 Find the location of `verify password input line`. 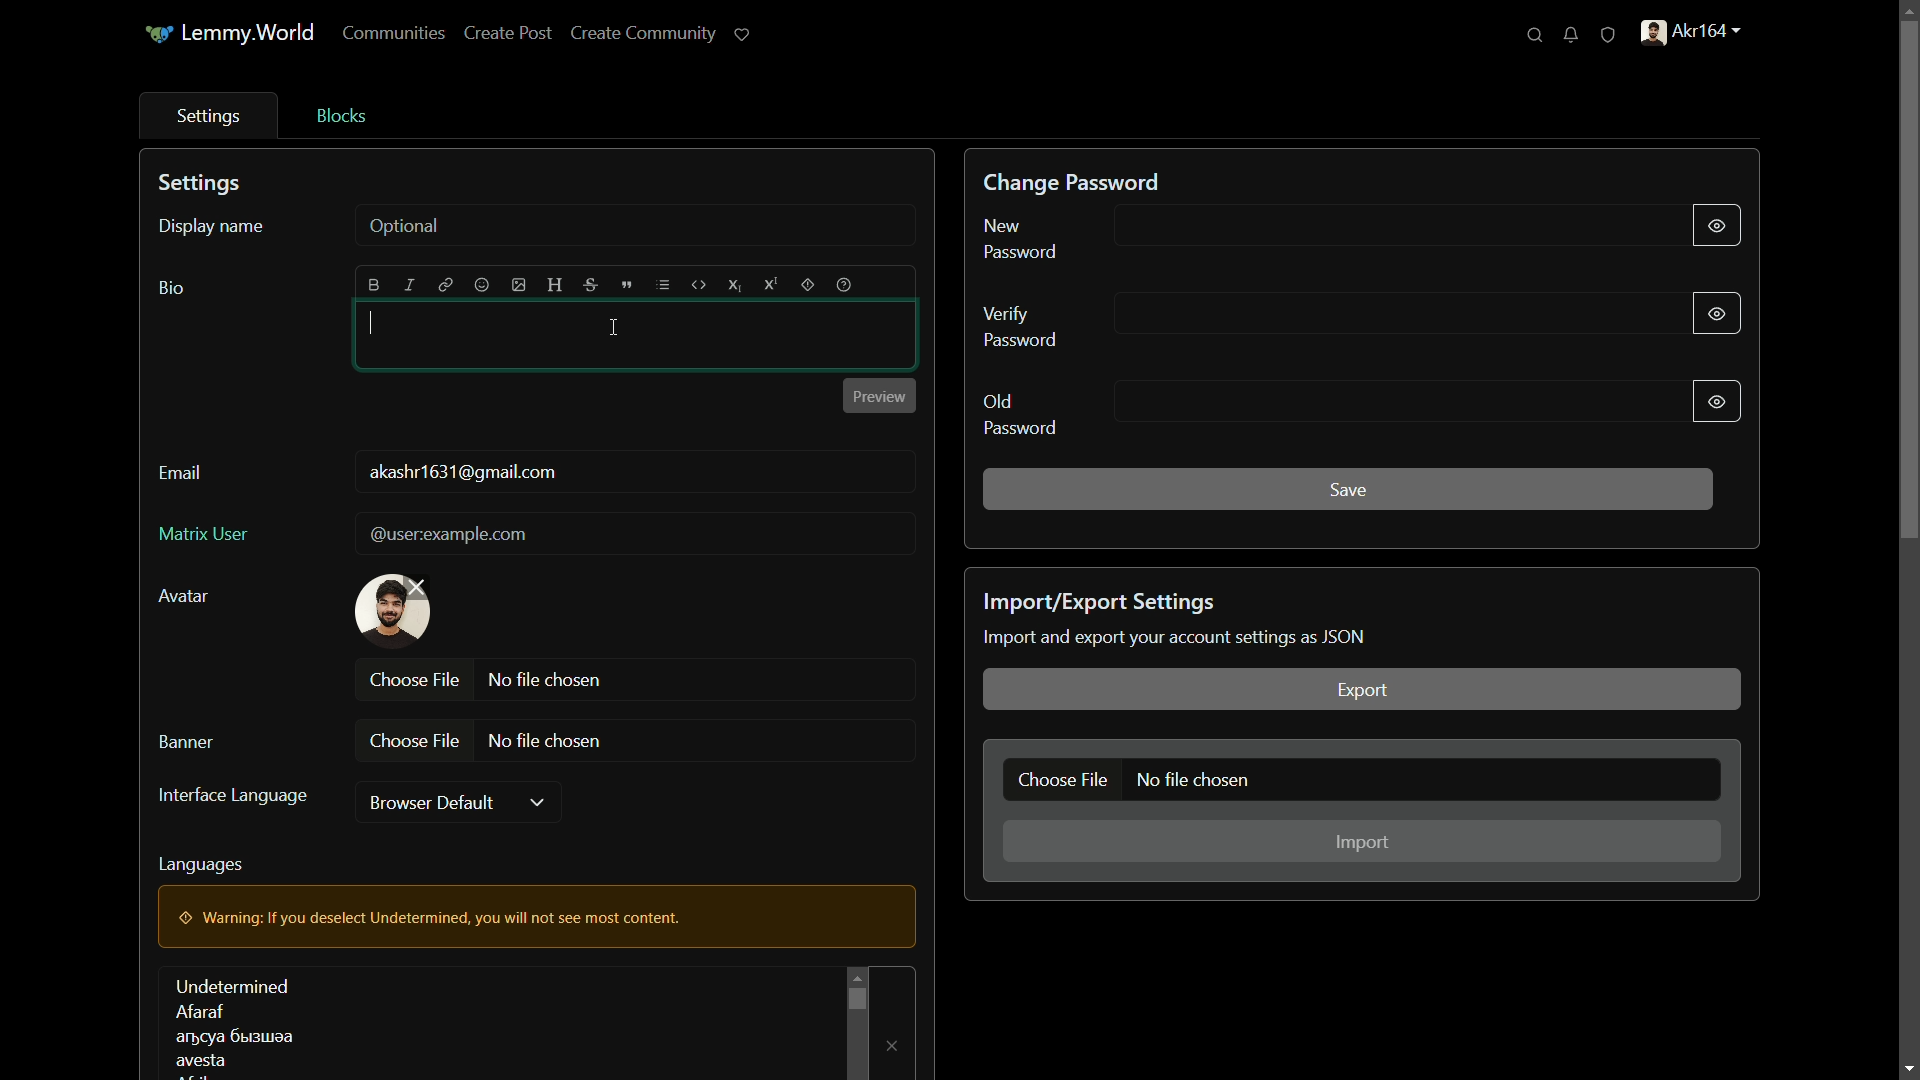

verify password input line is located at coordinates (1401, 314).